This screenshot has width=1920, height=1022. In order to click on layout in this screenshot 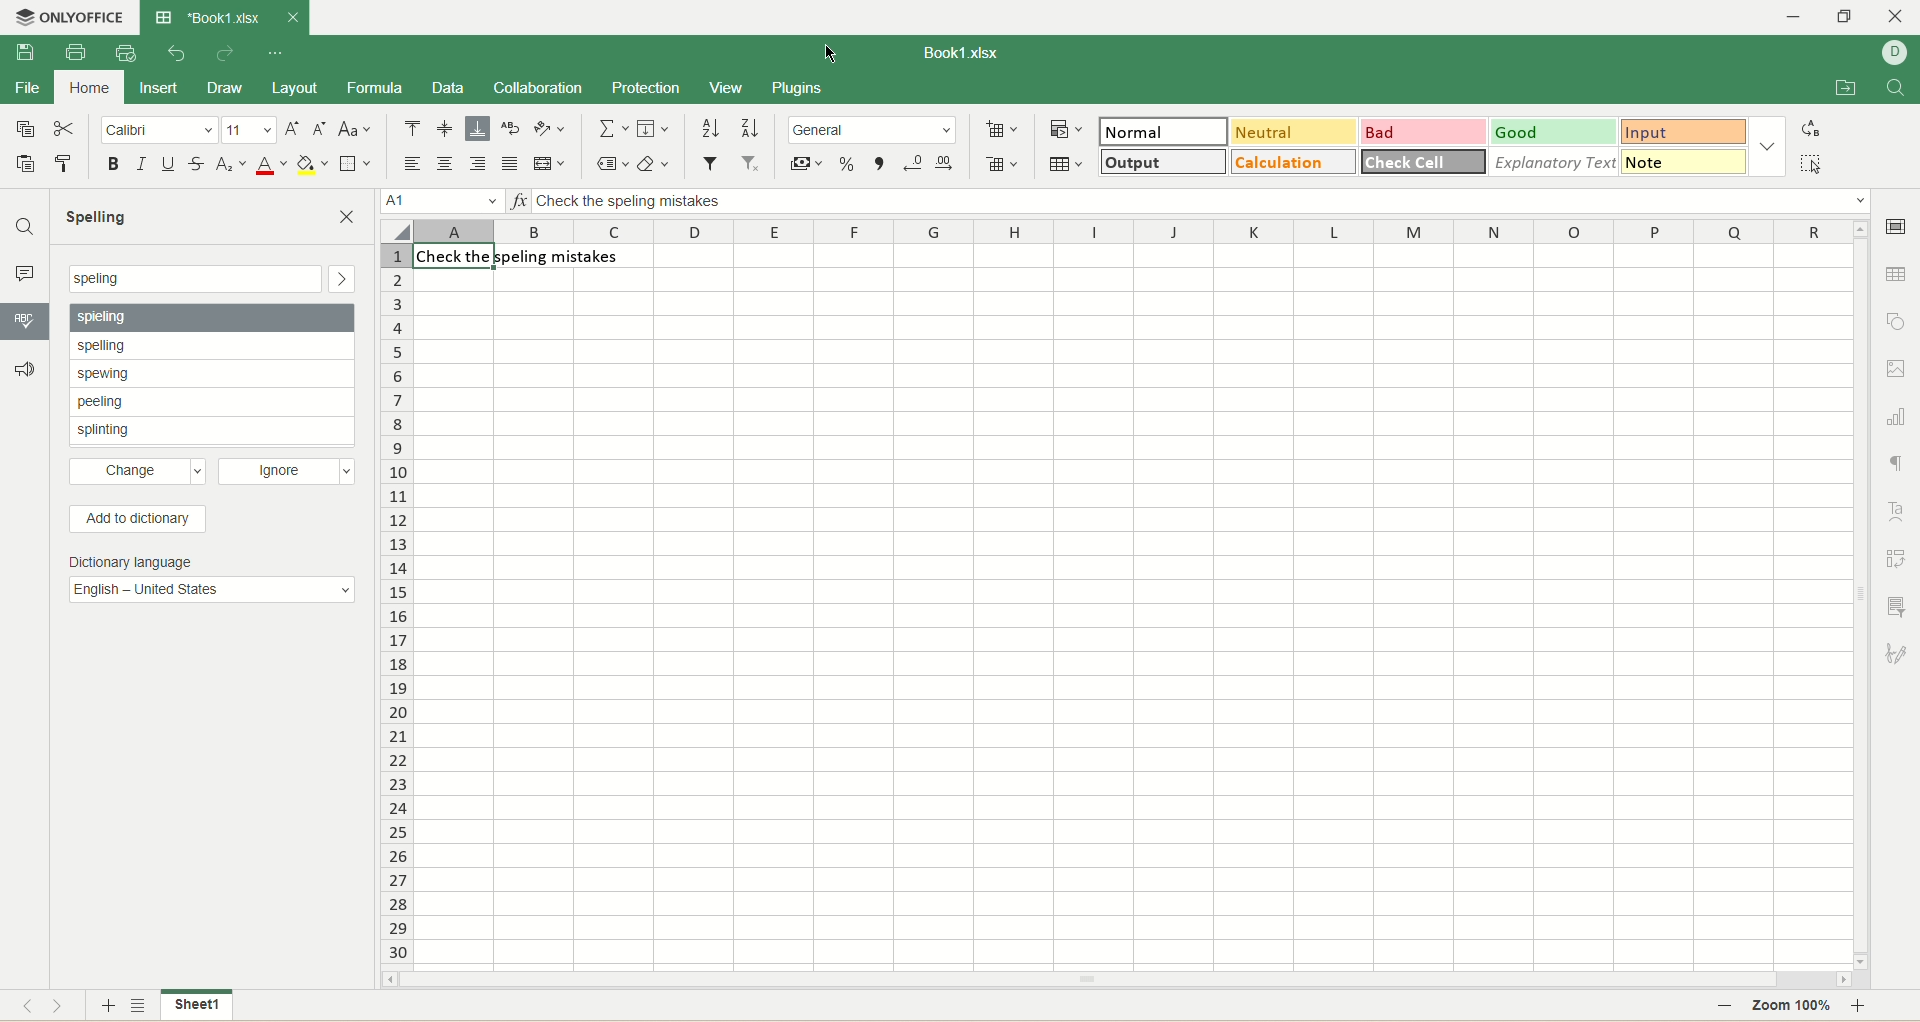, I will do `click(292, 88)`.